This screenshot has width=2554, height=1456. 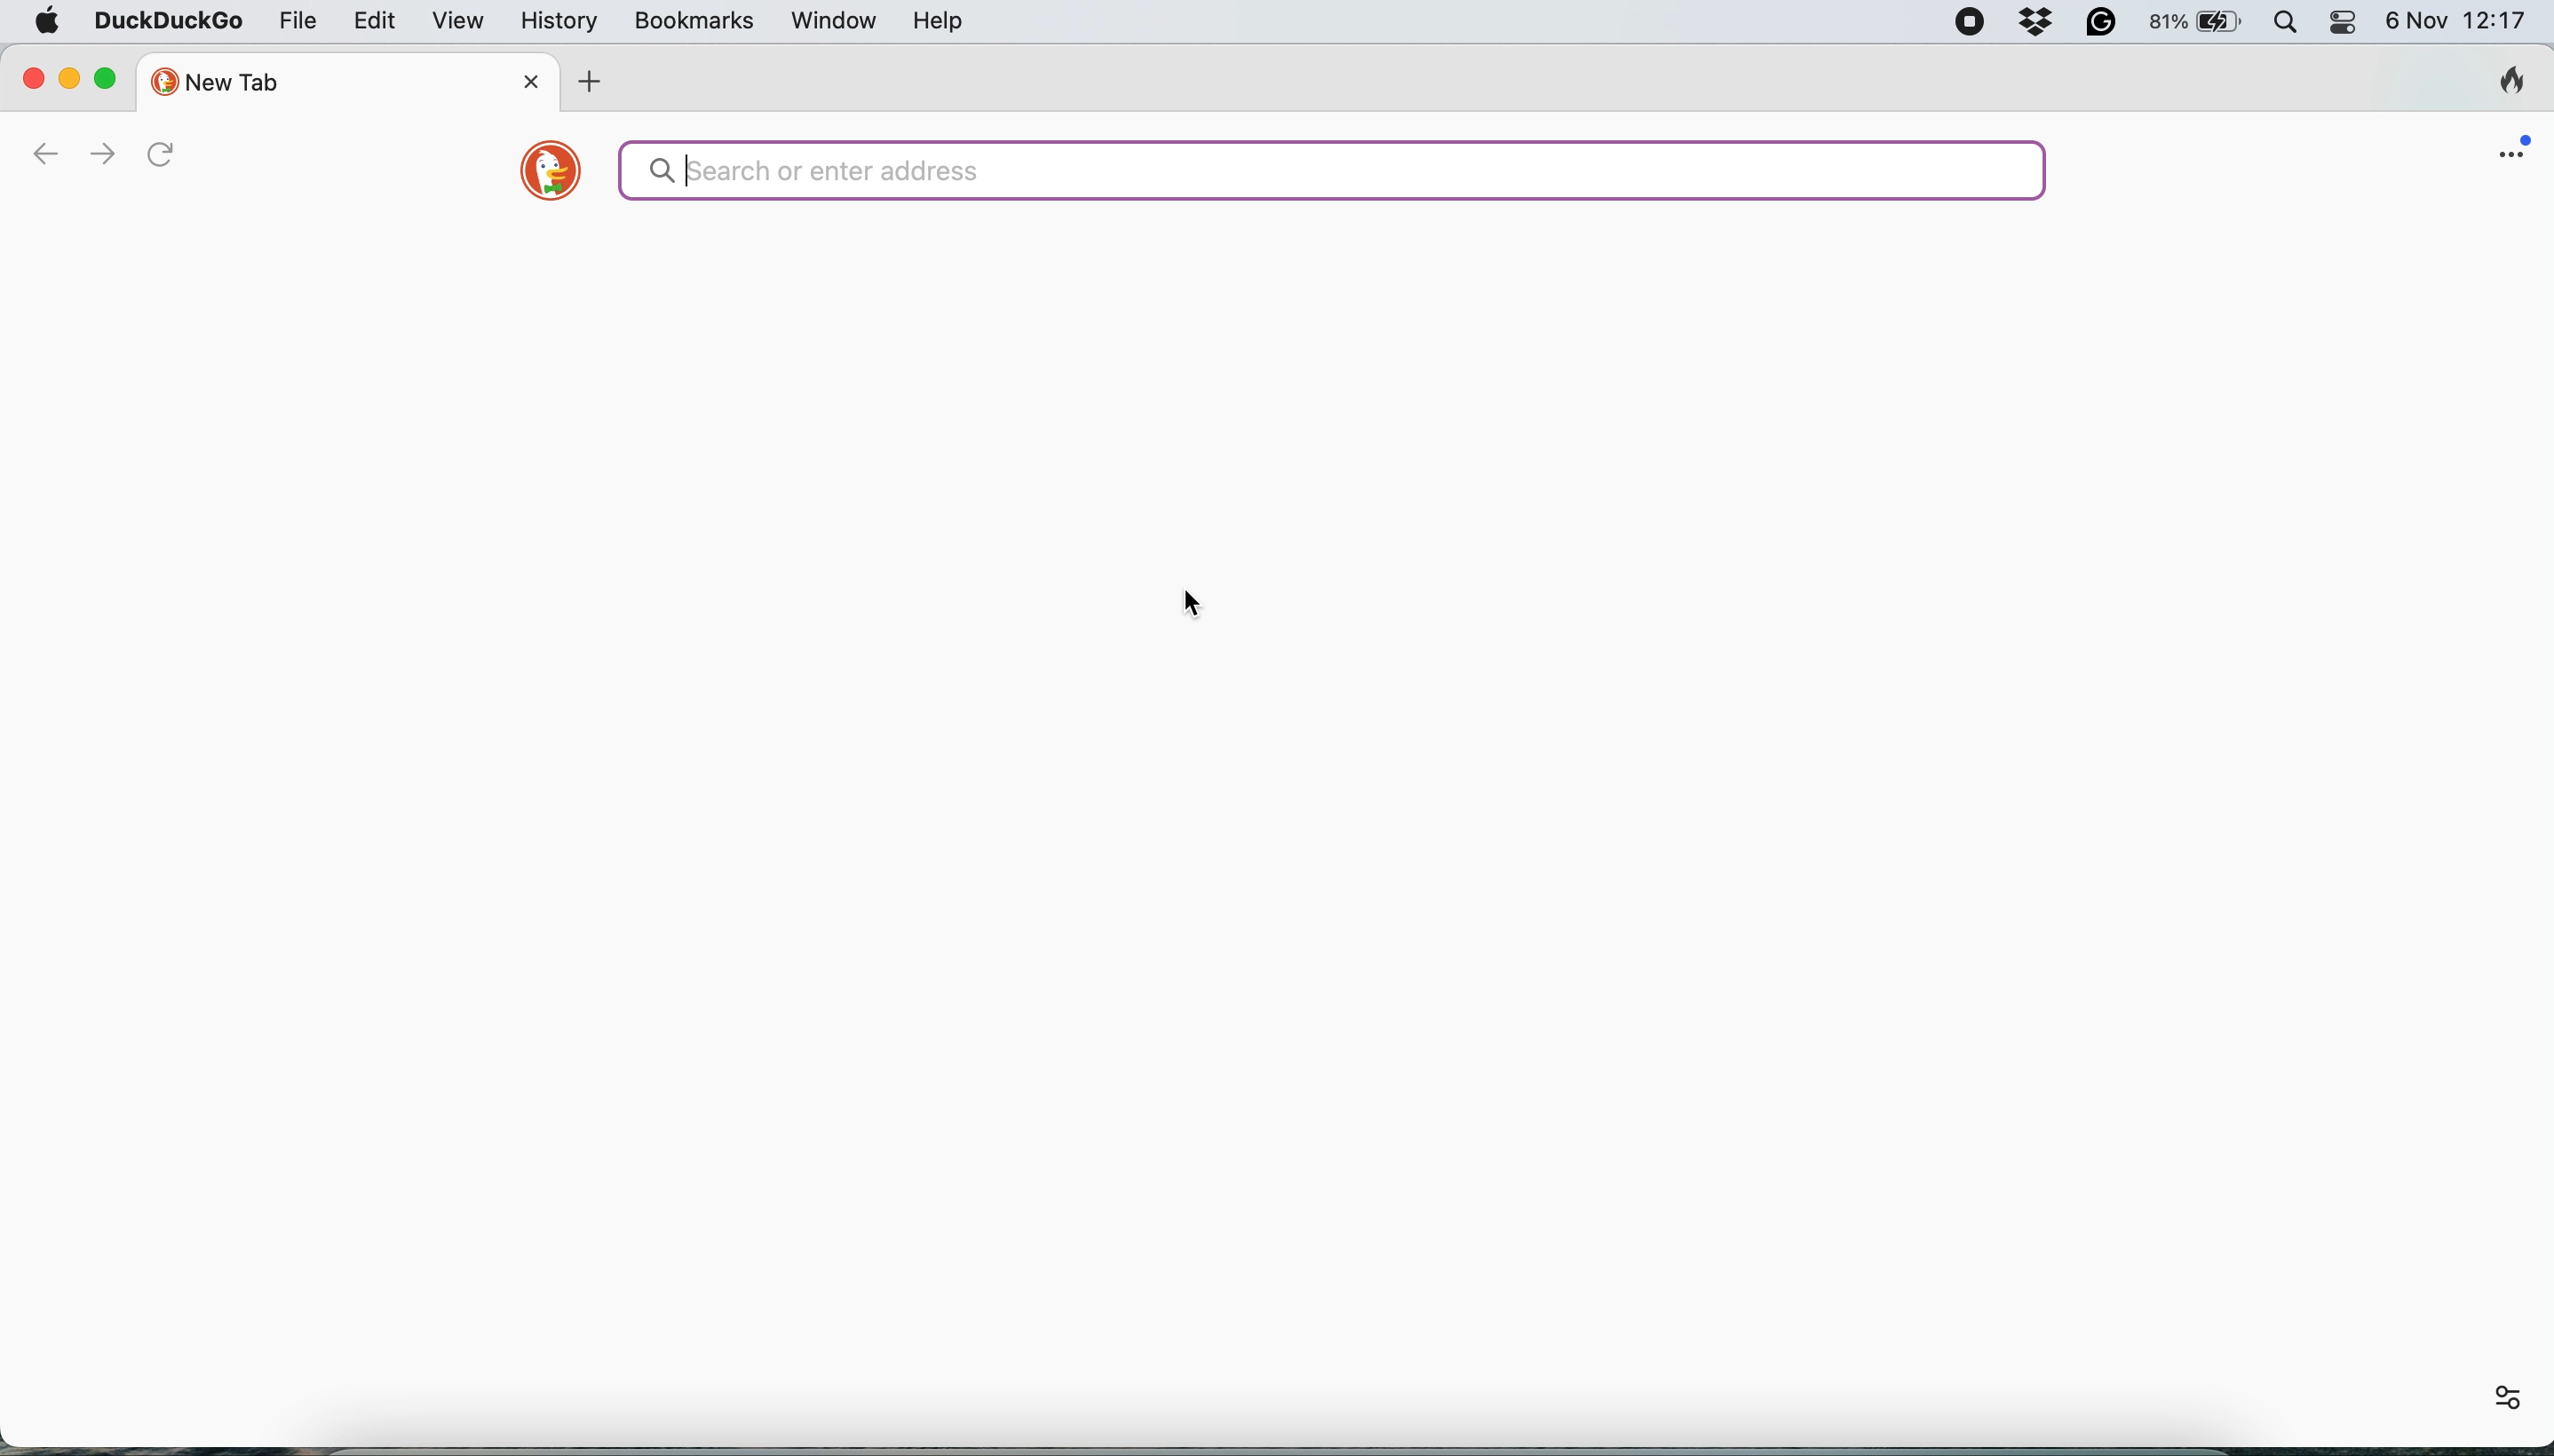 What do you see at coordinates (95, 153) in the screenshot?
I see `go forward` at bounding box center [95, 153].